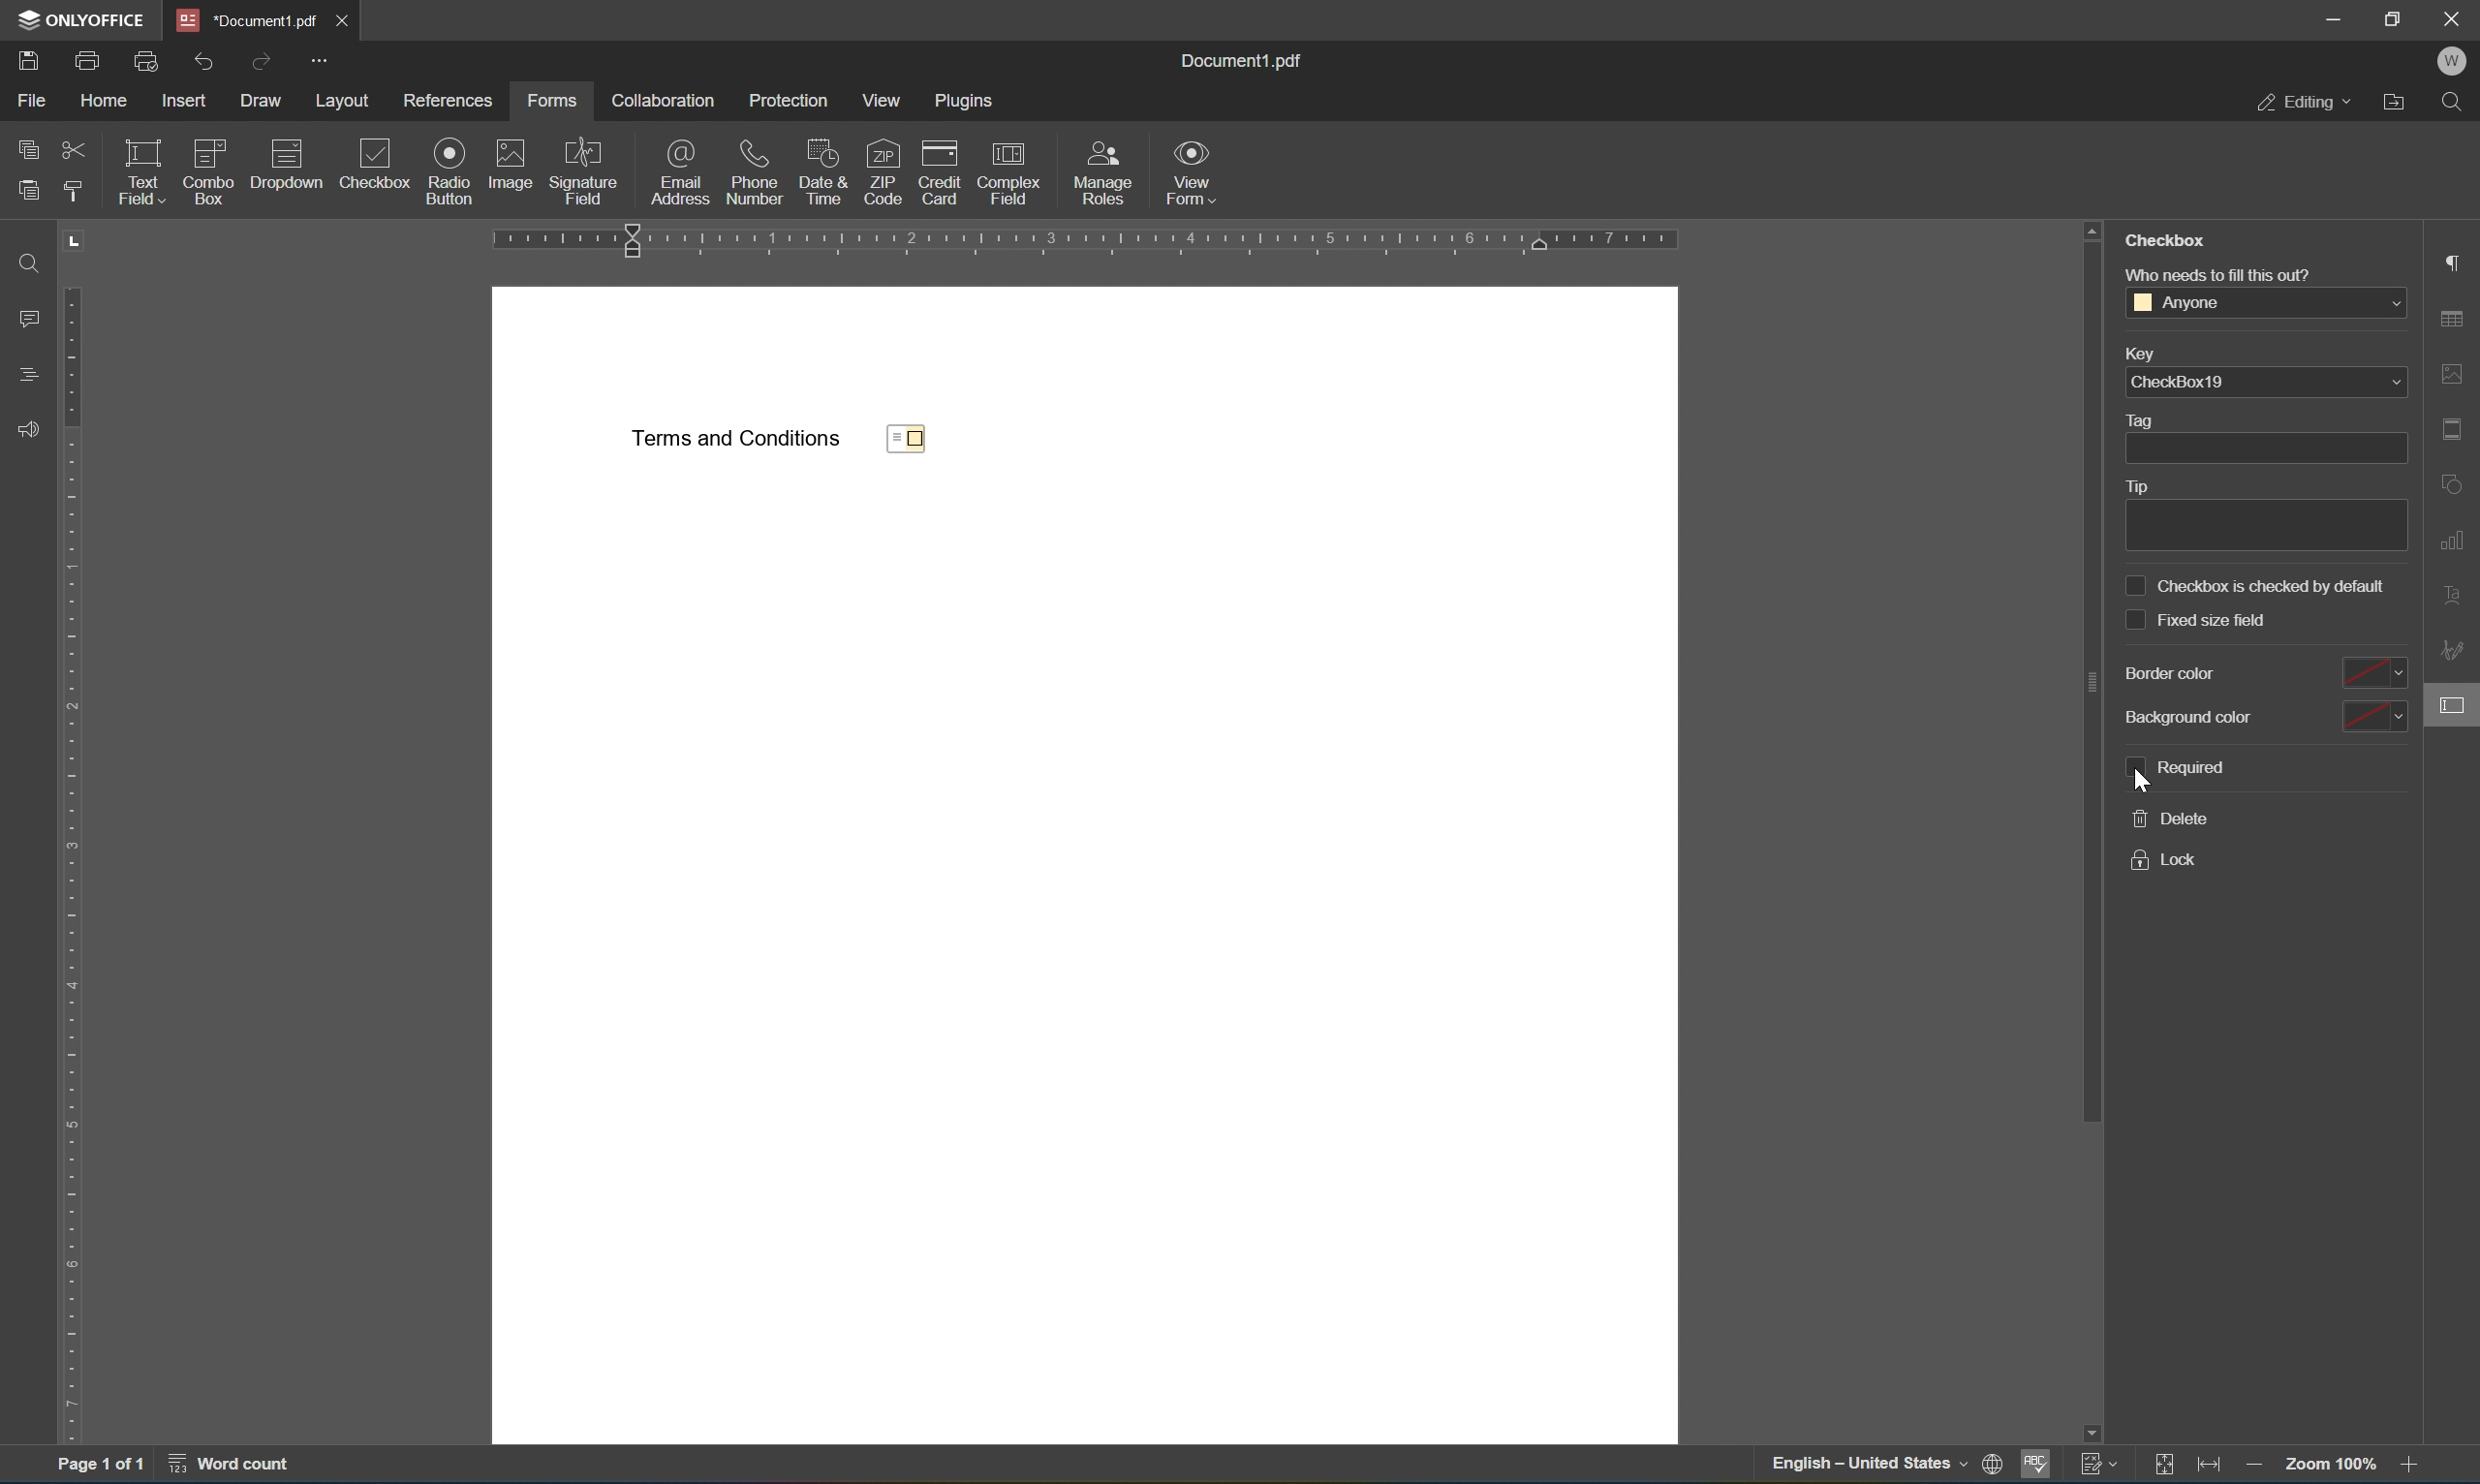 Image resolution: width=2480 pixels, height=1484 pixels. Describe the element at coordinates (2454, 100) in the screenshot. I see `find` at that location.